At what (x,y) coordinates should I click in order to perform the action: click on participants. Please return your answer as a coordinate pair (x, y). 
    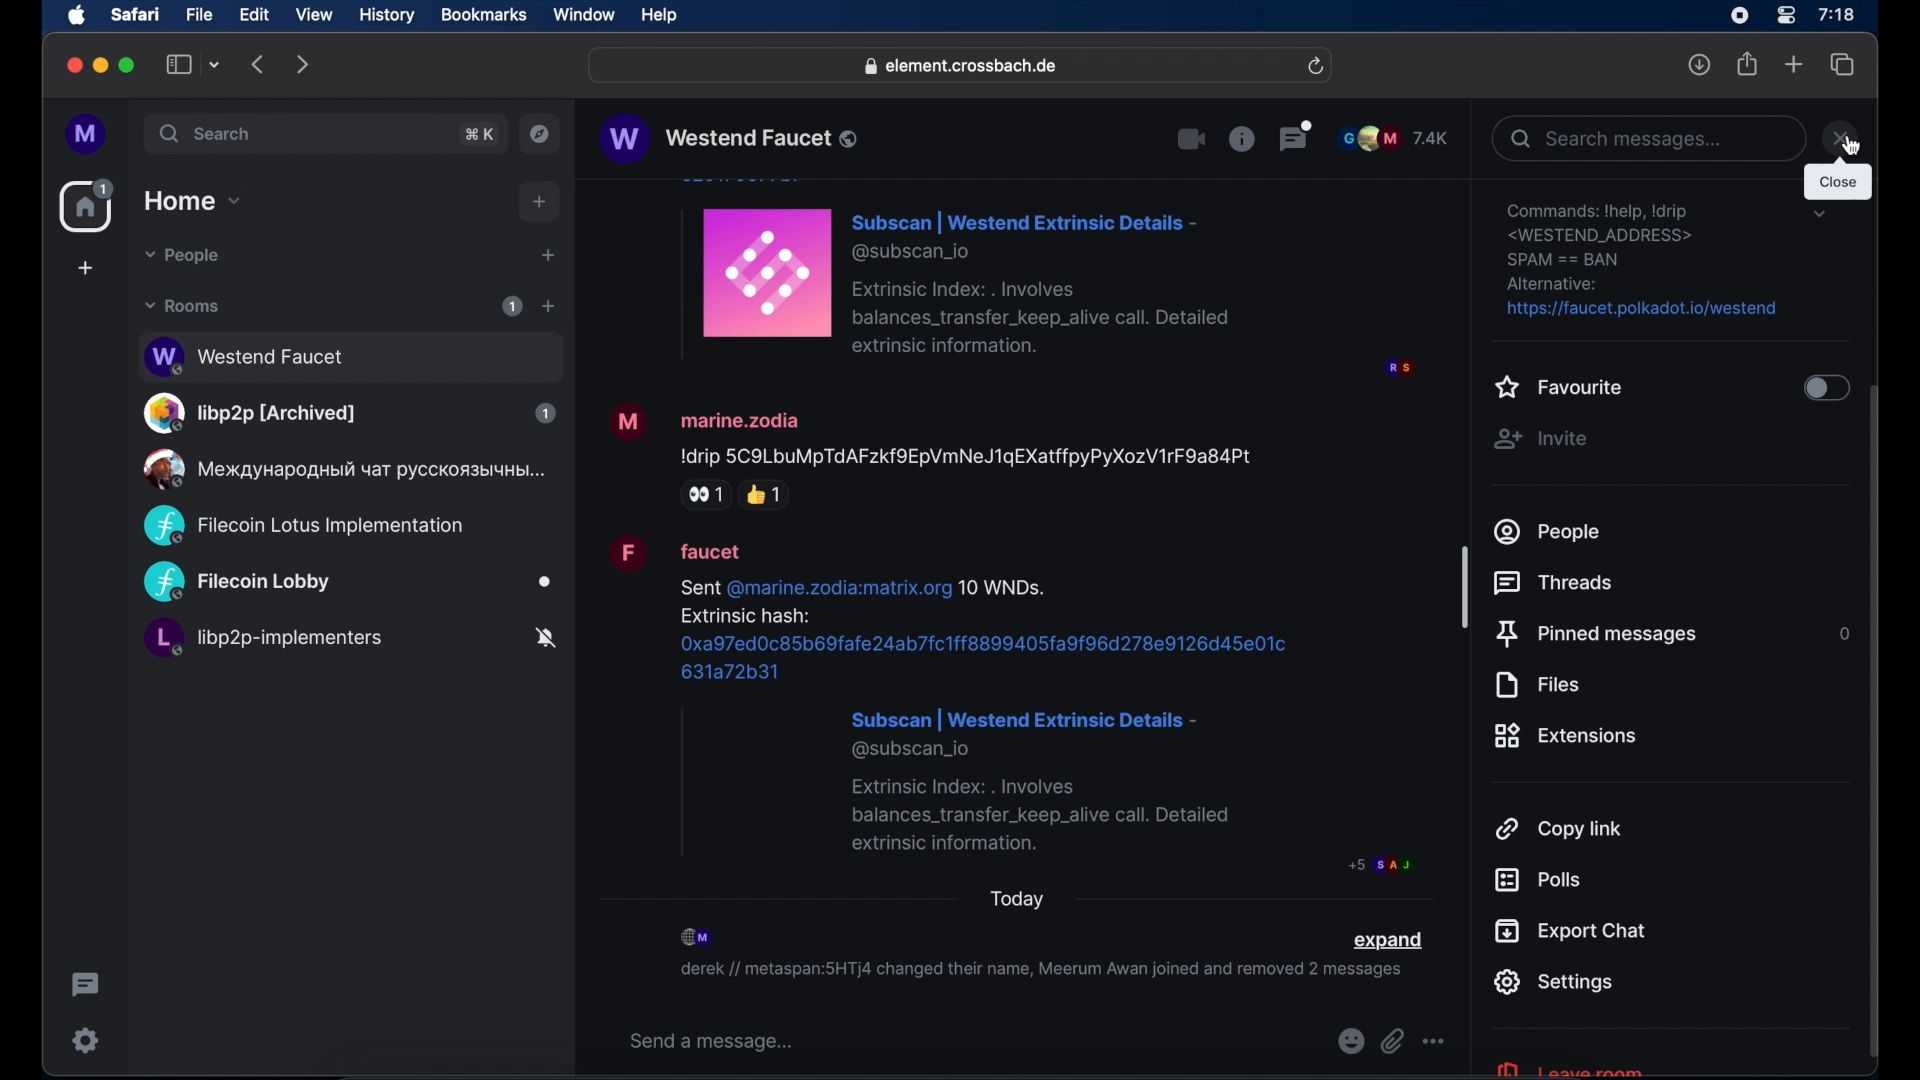
    Looking at the image, I should click on (698, 937).